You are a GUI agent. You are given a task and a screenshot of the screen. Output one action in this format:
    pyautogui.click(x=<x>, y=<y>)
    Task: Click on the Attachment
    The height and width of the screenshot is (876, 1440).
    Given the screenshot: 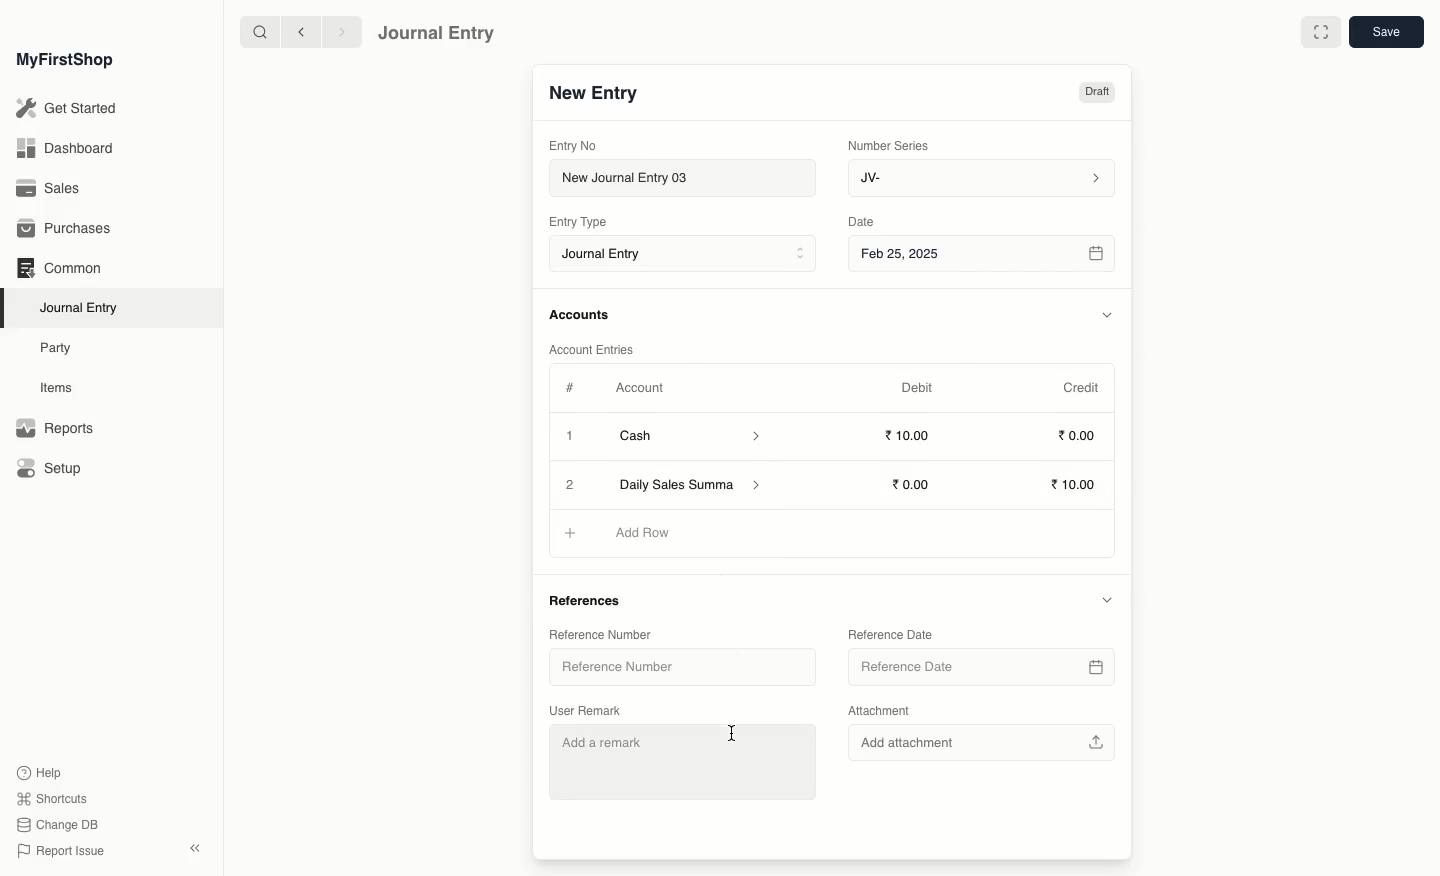 What is the action you would take?
    pyautogui.click(x=880, y=712)
    